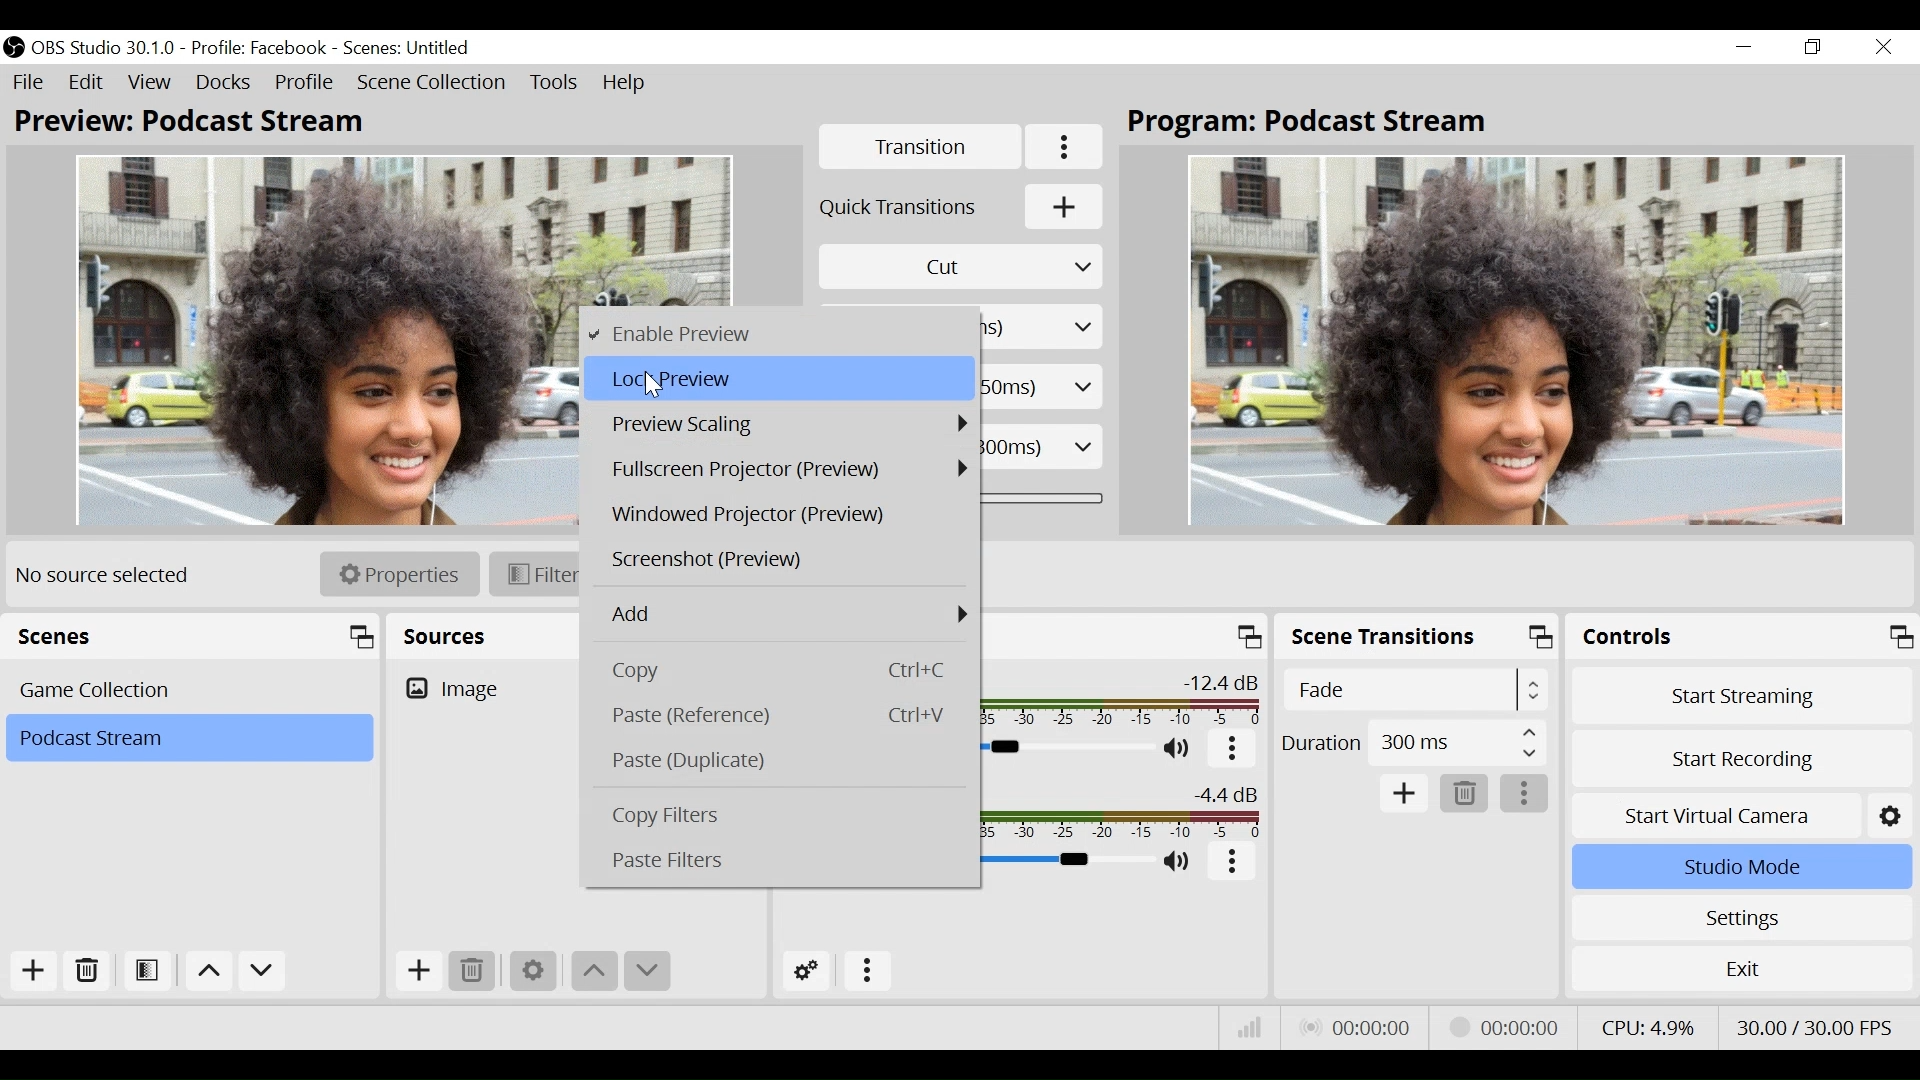 The image size is (1920, 1080). Describe the element at coordinates (400, 574) in the screenshot. I see `Properties` at that location.